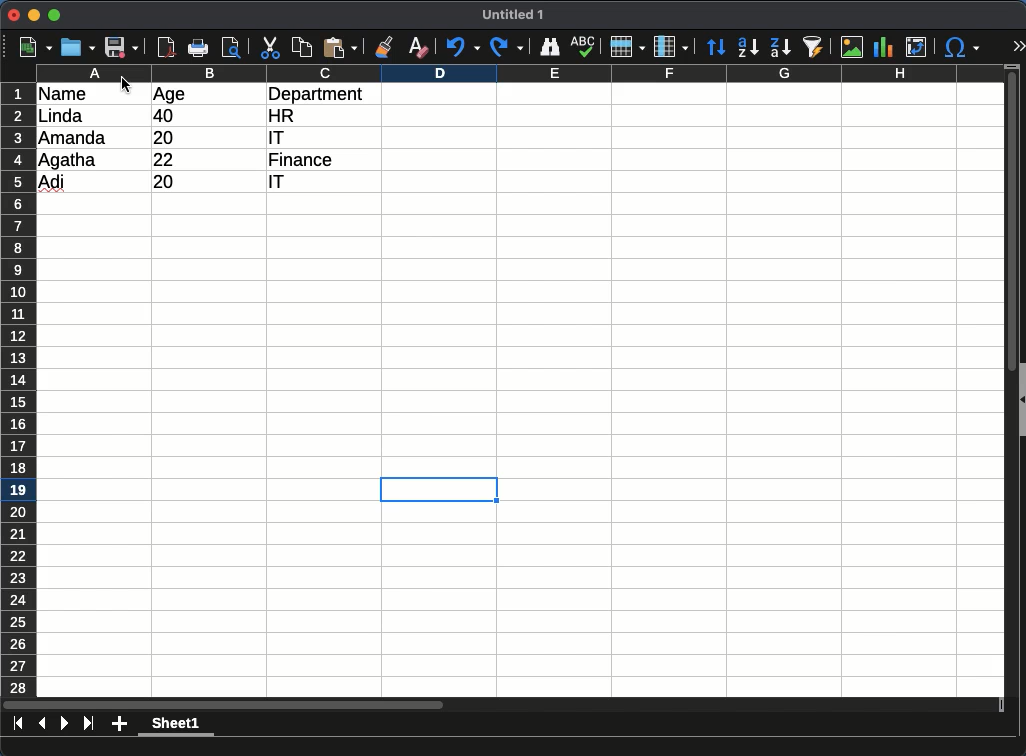 This screenshot has width=1026, height=756. I want to click on new, so click(34, 47).